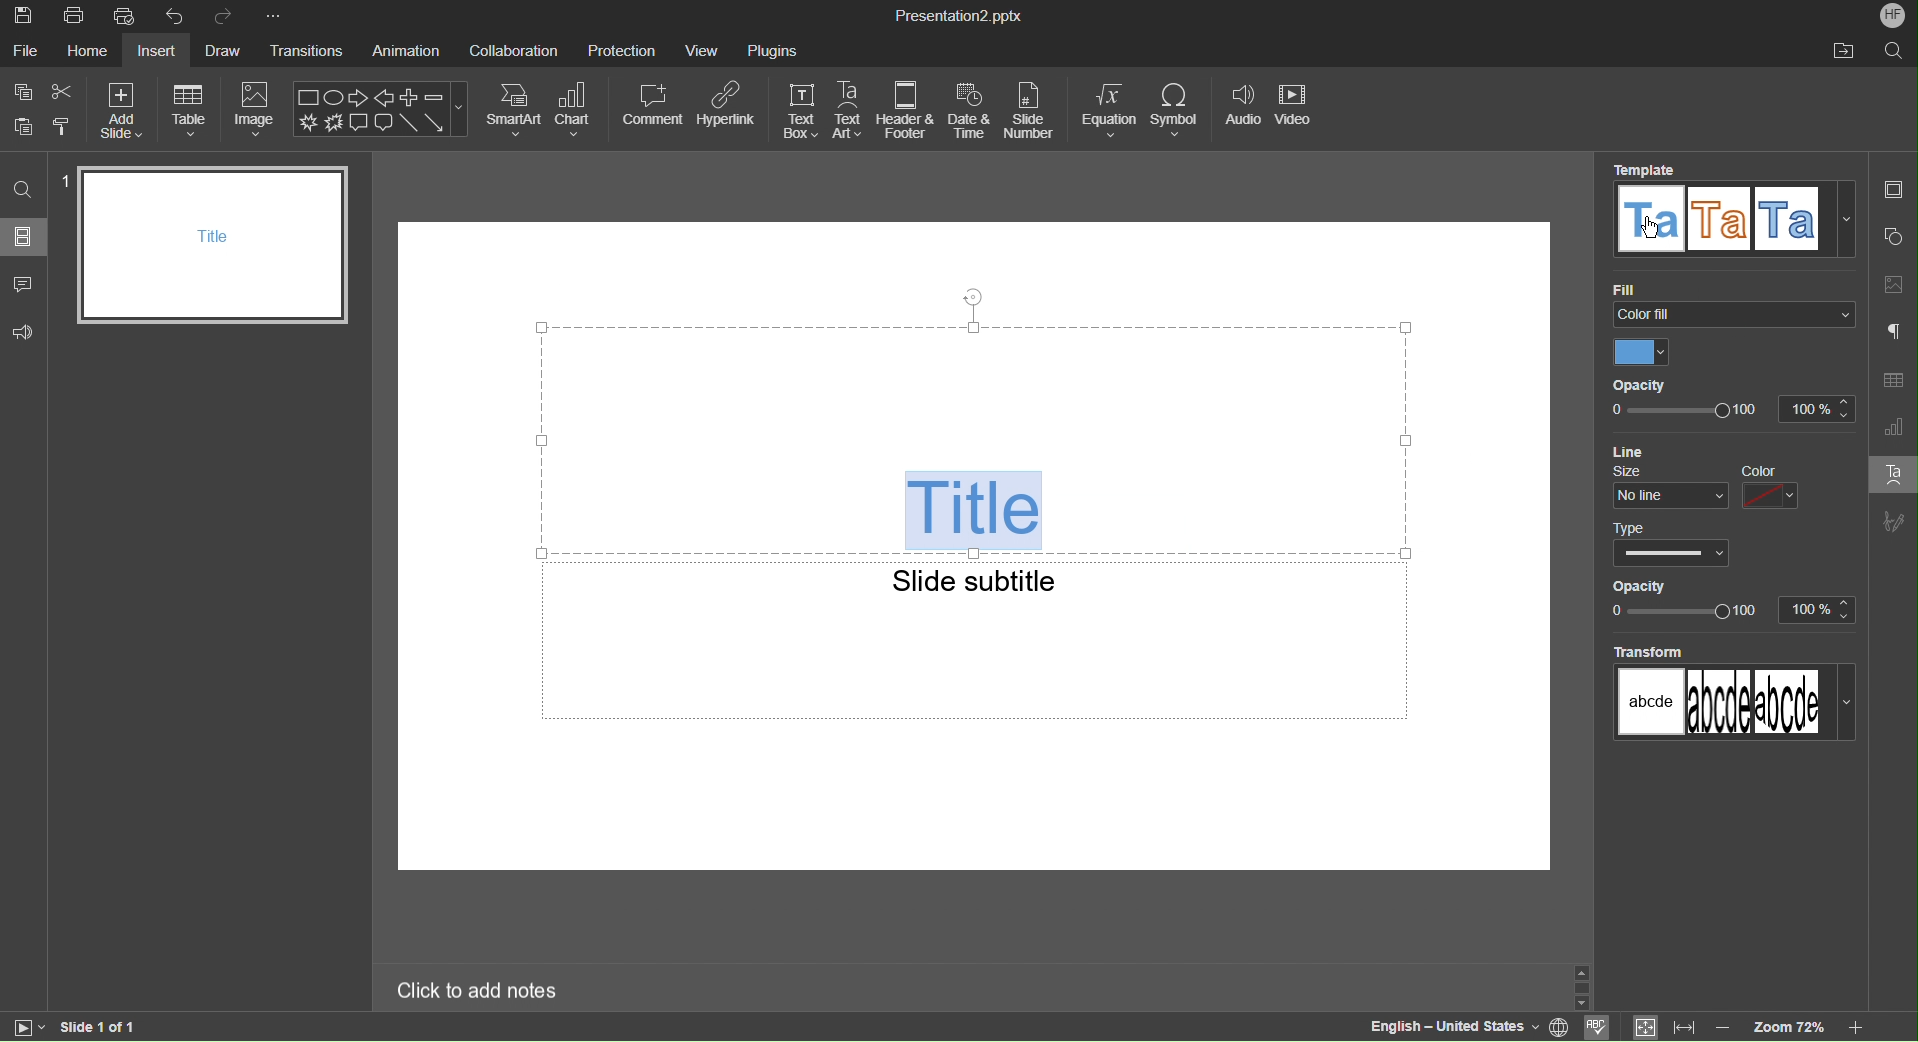  What do you see at coordinates (1730, 305) in the screenshot?
I see `` at bounding box center [1730, 305].